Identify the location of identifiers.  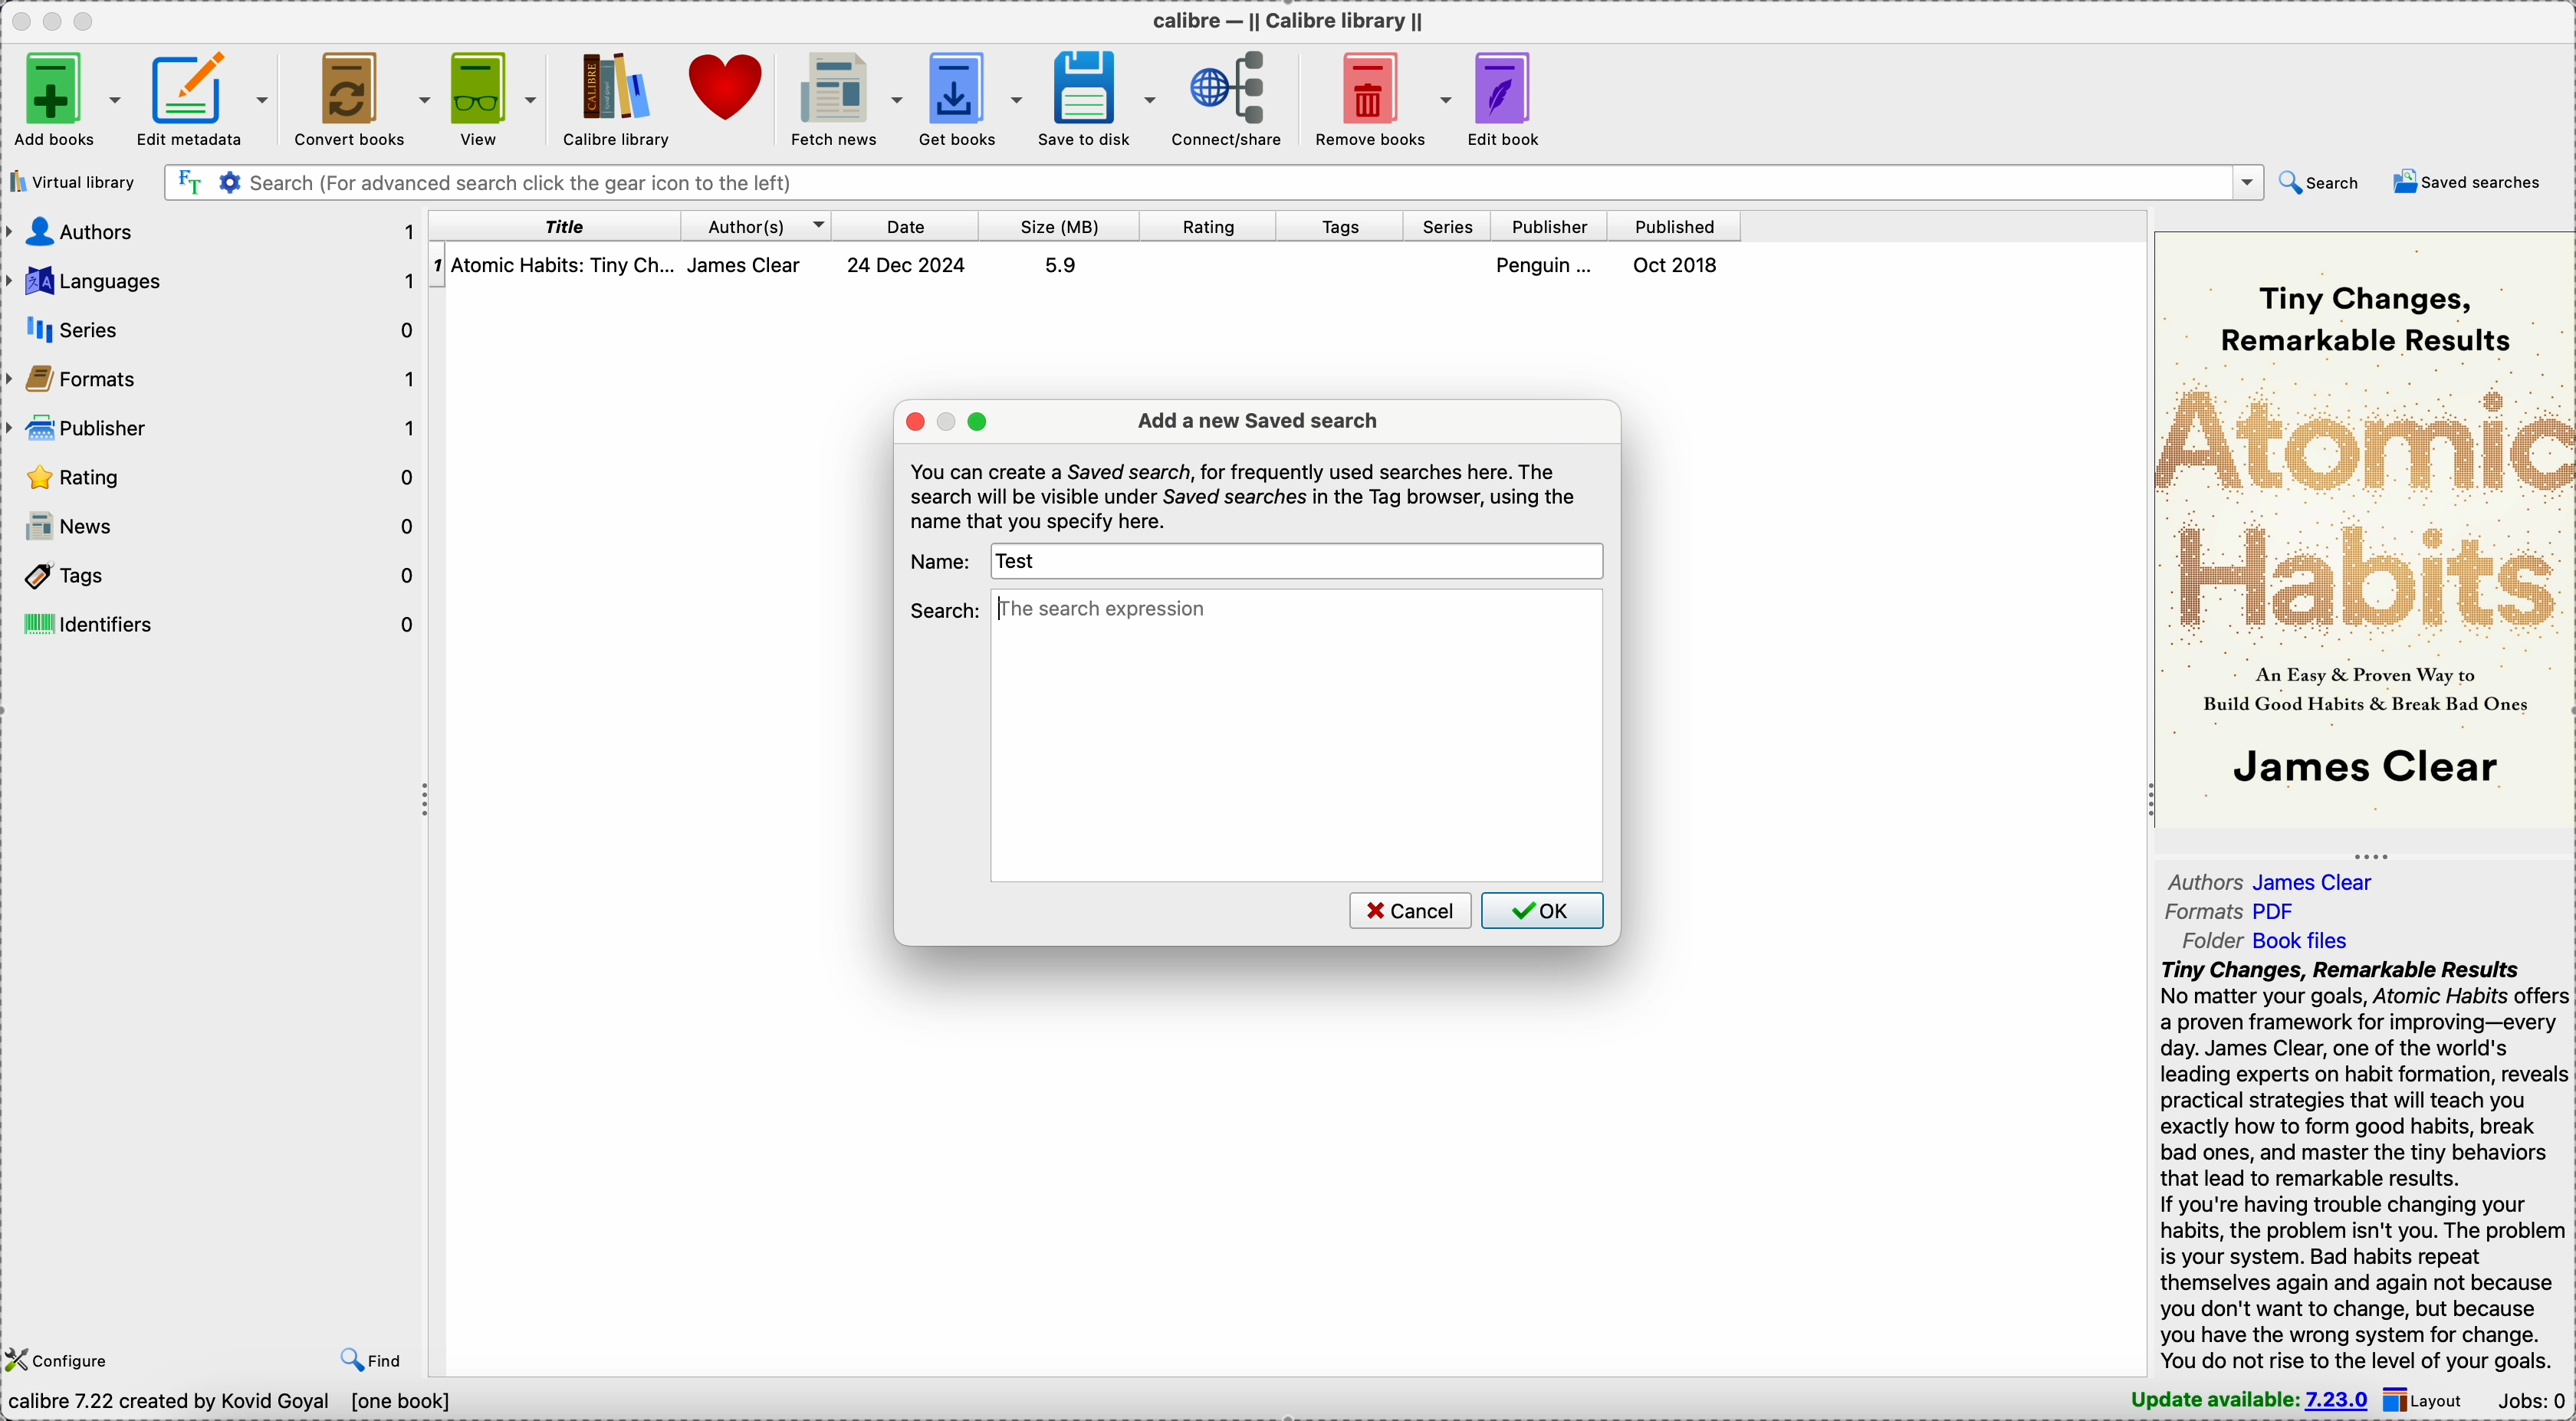
(216, 623).